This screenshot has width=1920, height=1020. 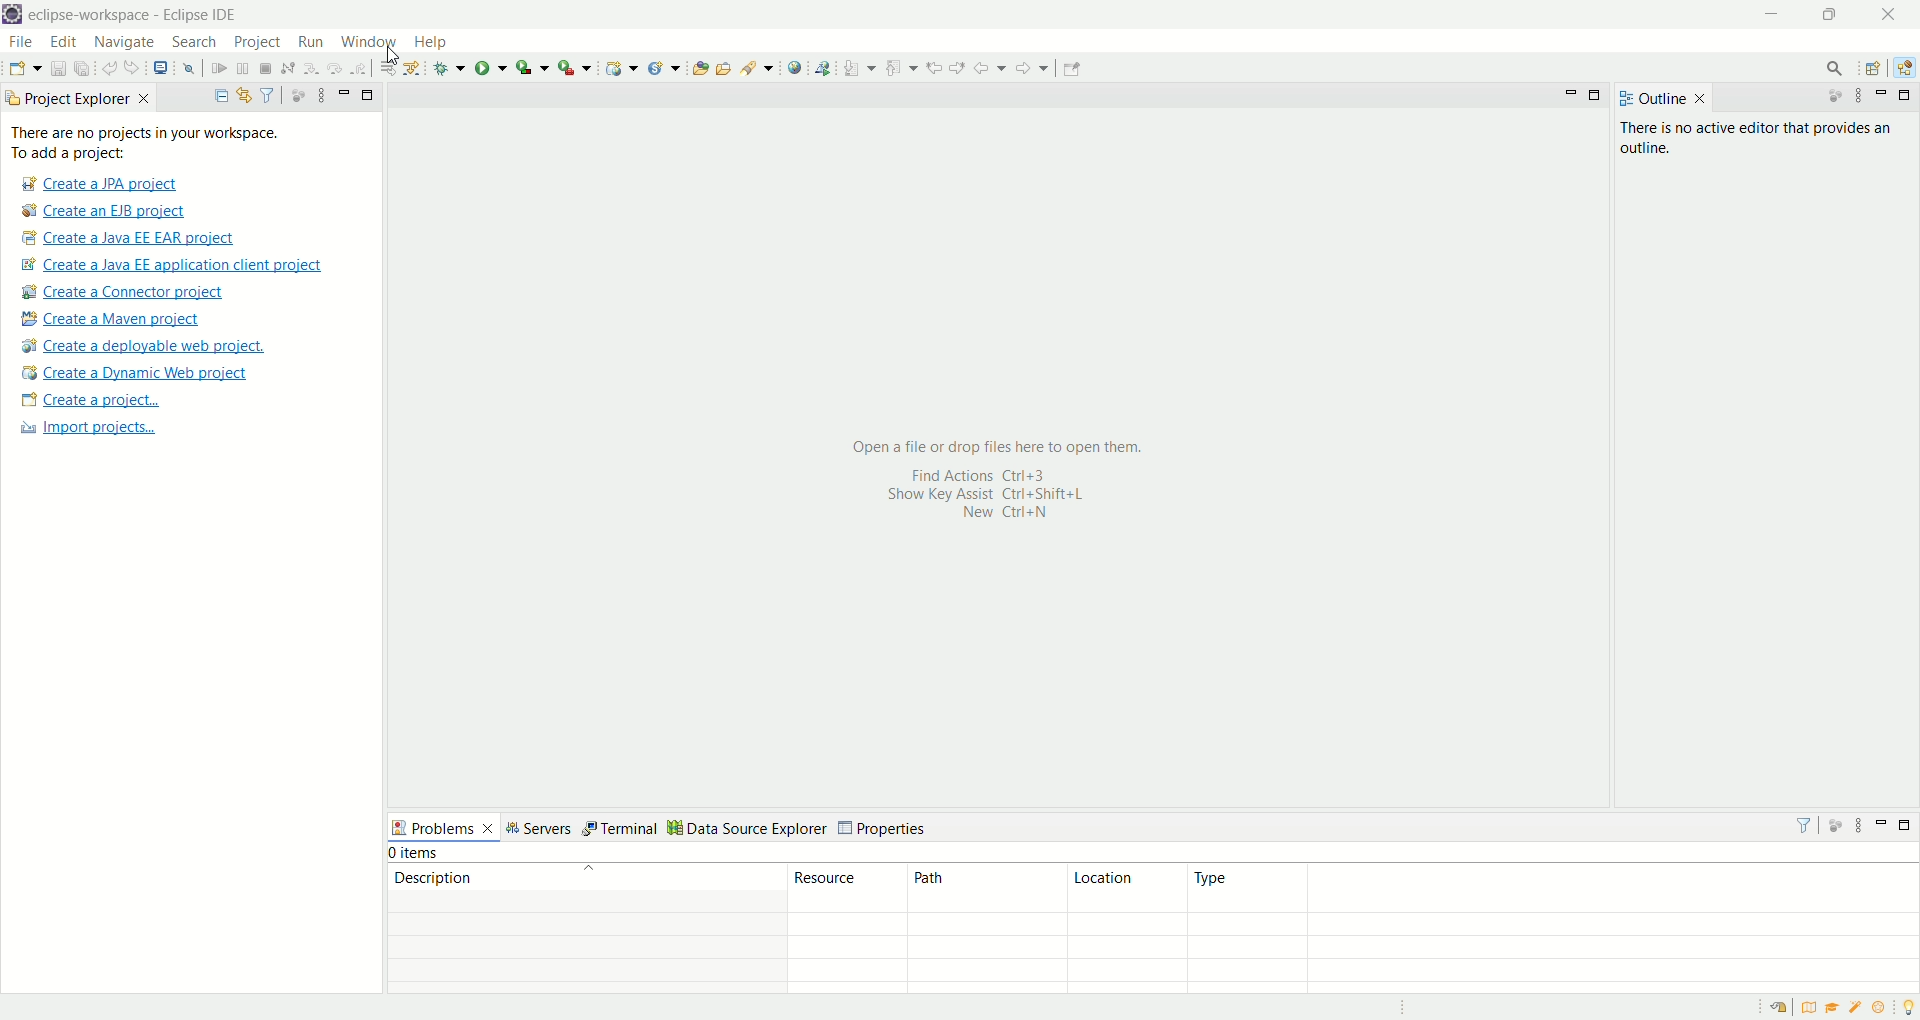 What do you see at coordinates (583, 876) in the screenshot?
I see `description` at bounding box center [583, 876].